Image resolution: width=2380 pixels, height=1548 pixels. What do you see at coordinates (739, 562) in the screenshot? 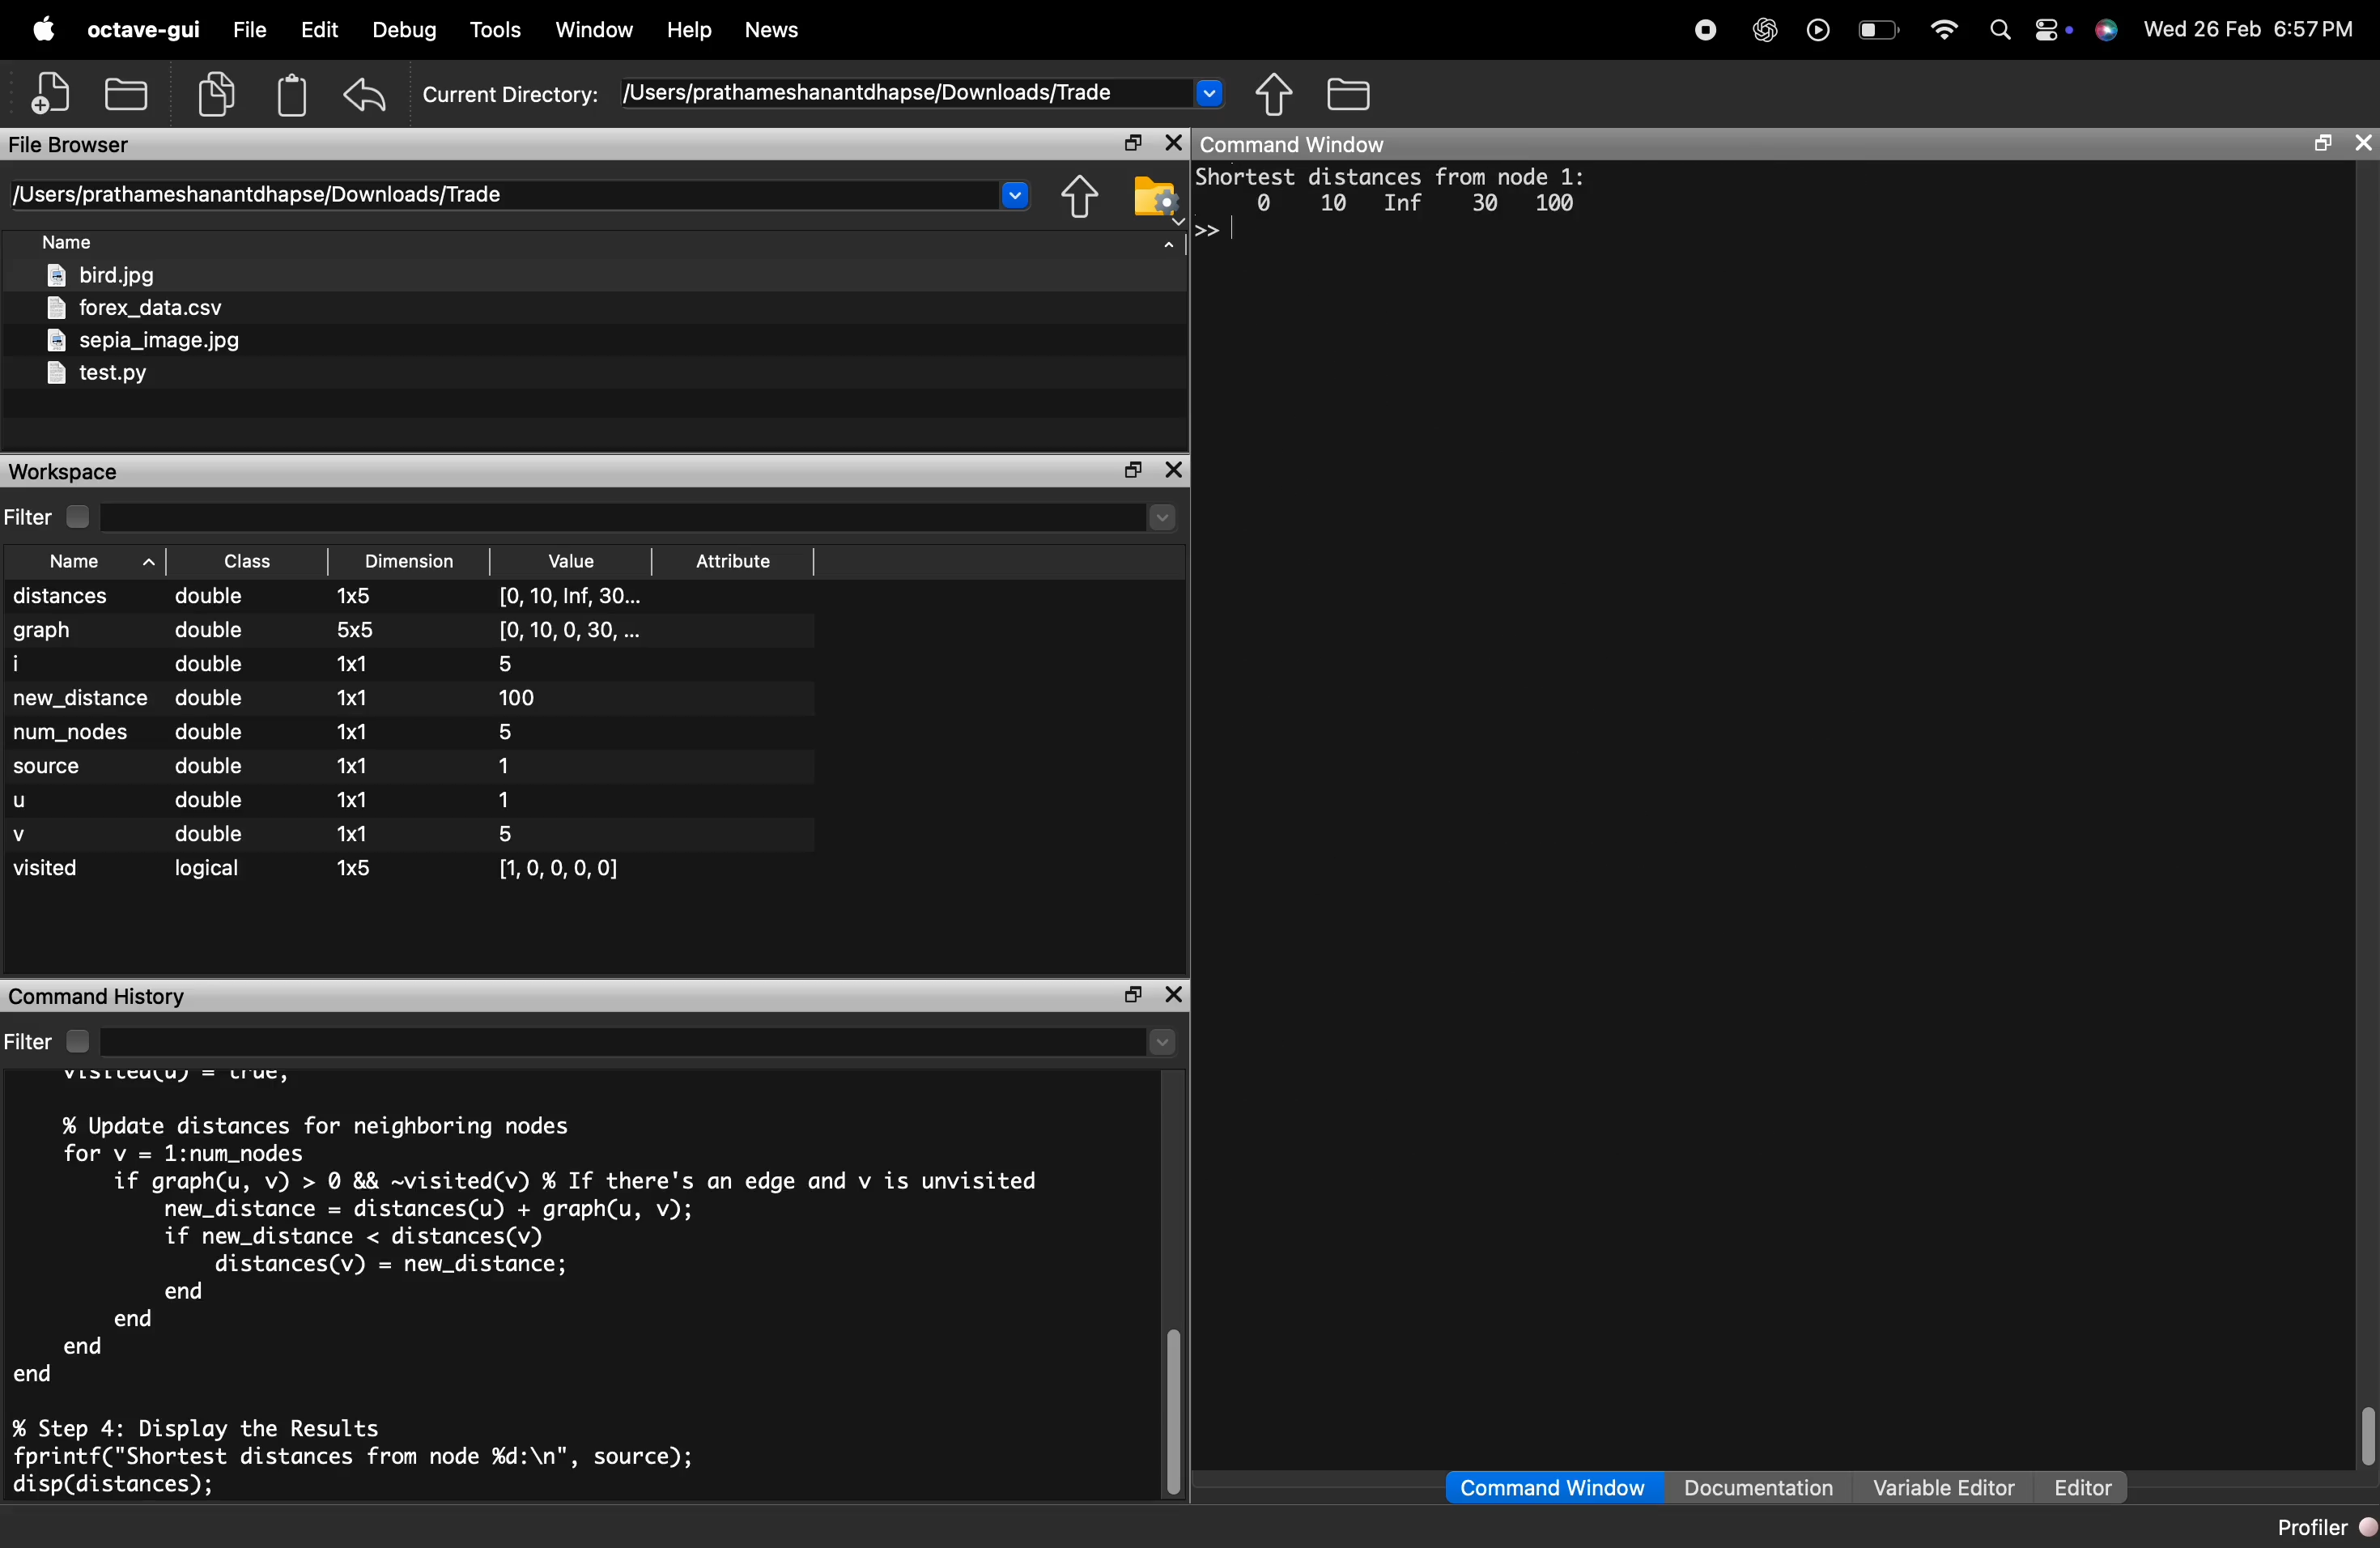
I see `sort by attribute` at bounding box center [739, 562].